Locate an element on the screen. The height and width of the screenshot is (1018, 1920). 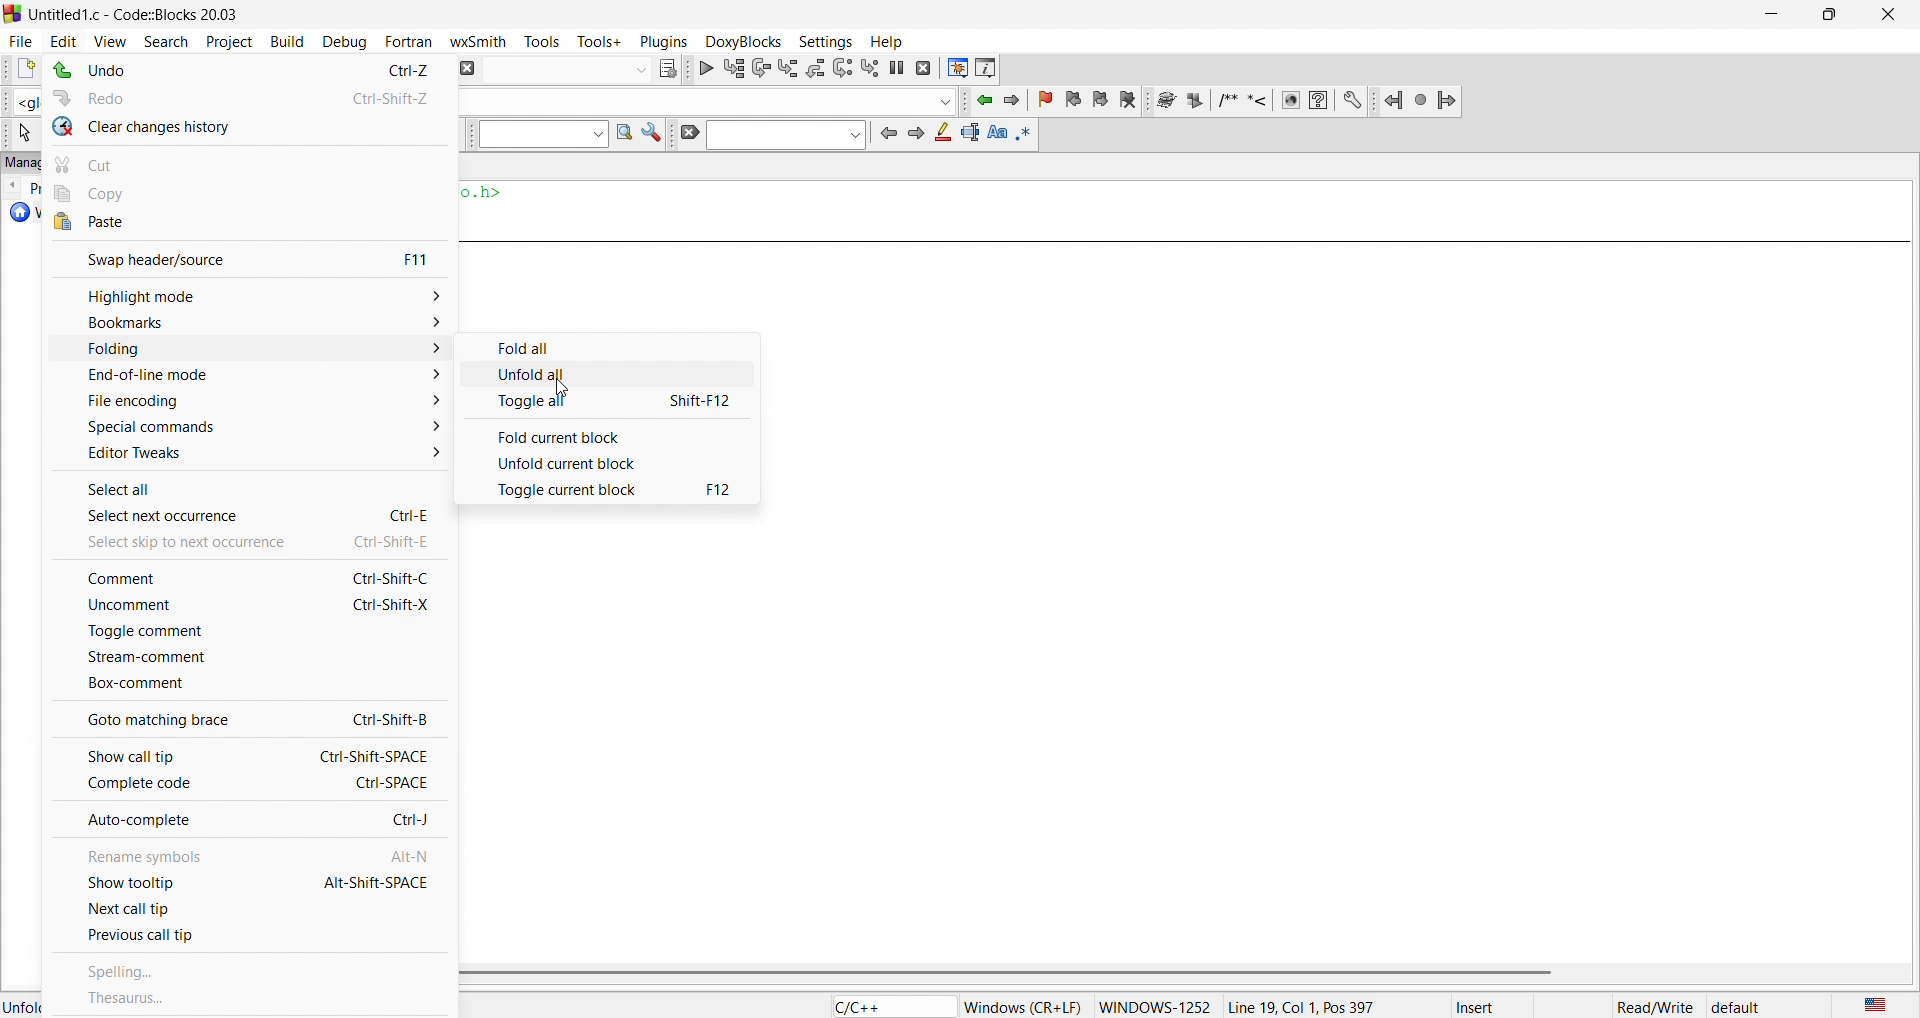
select all is located at coordinates (250, 484).